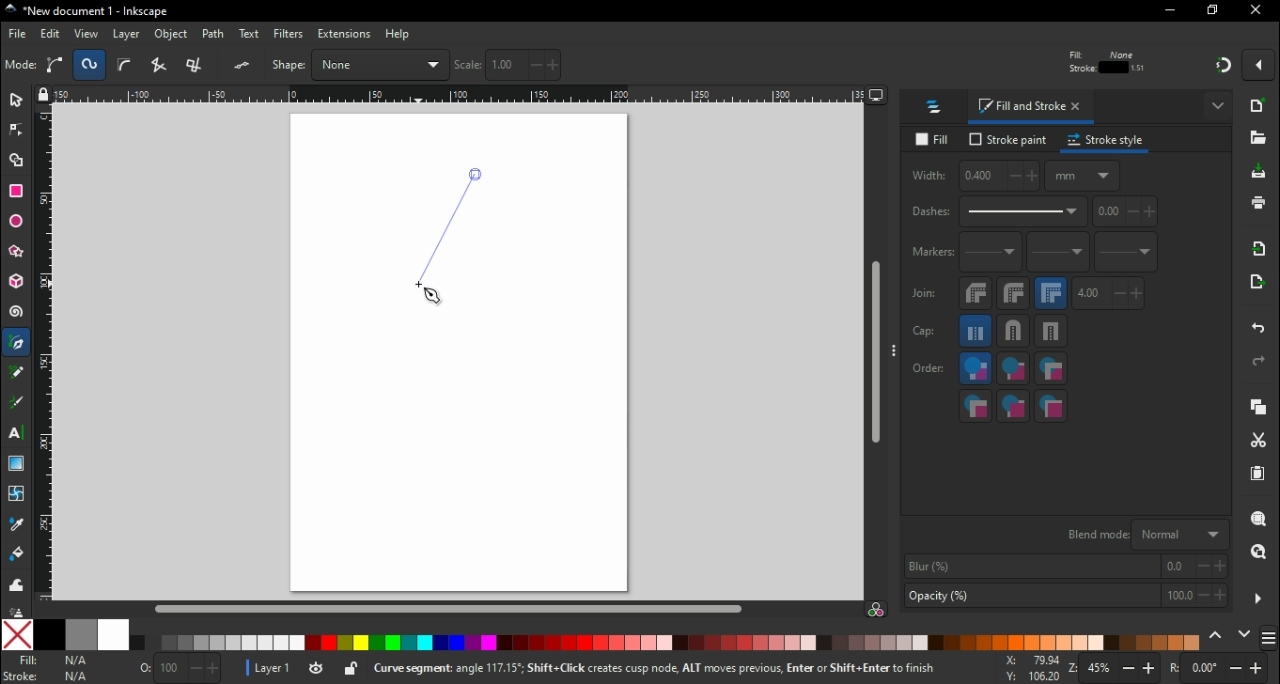  Describe the element at coordinates (1014, 297) in the screenshot. I see `round` at that location.